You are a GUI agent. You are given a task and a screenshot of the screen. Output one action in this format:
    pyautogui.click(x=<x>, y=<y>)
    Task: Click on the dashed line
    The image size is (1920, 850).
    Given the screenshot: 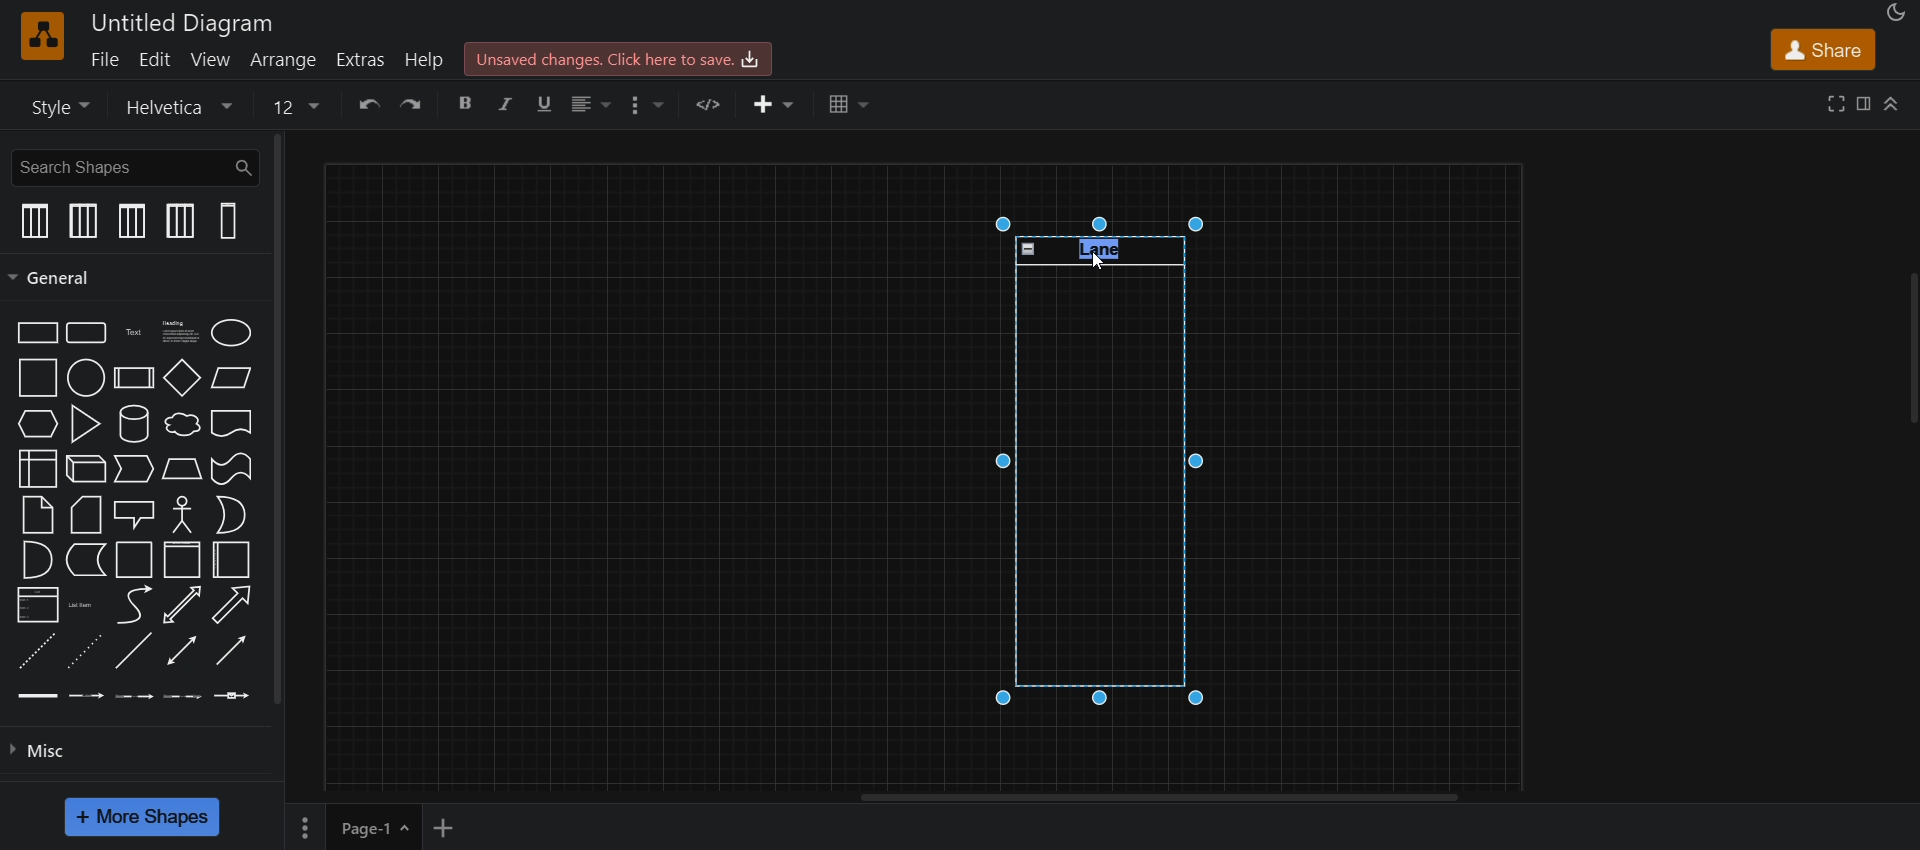 What is the action you would take?
    pyautogui.click(x=31, y=652)
    